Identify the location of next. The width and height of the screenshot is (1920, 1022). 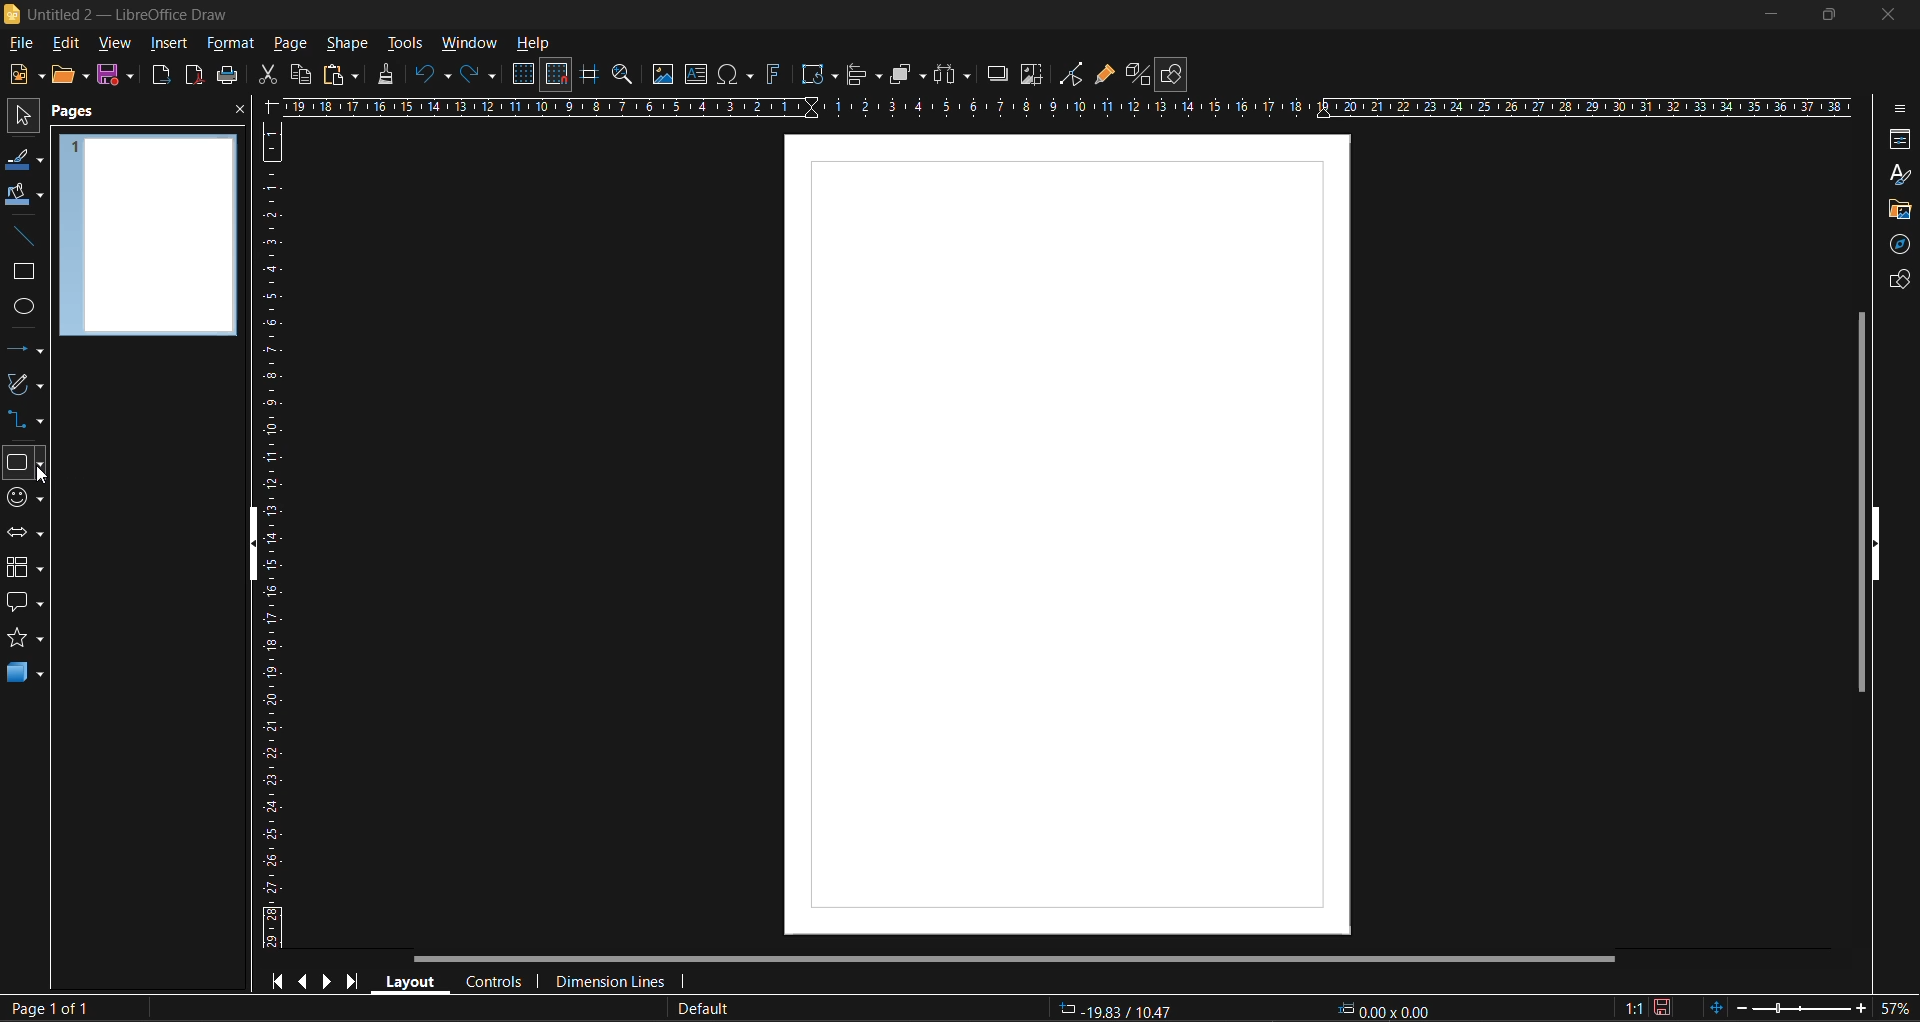
(327, 980).